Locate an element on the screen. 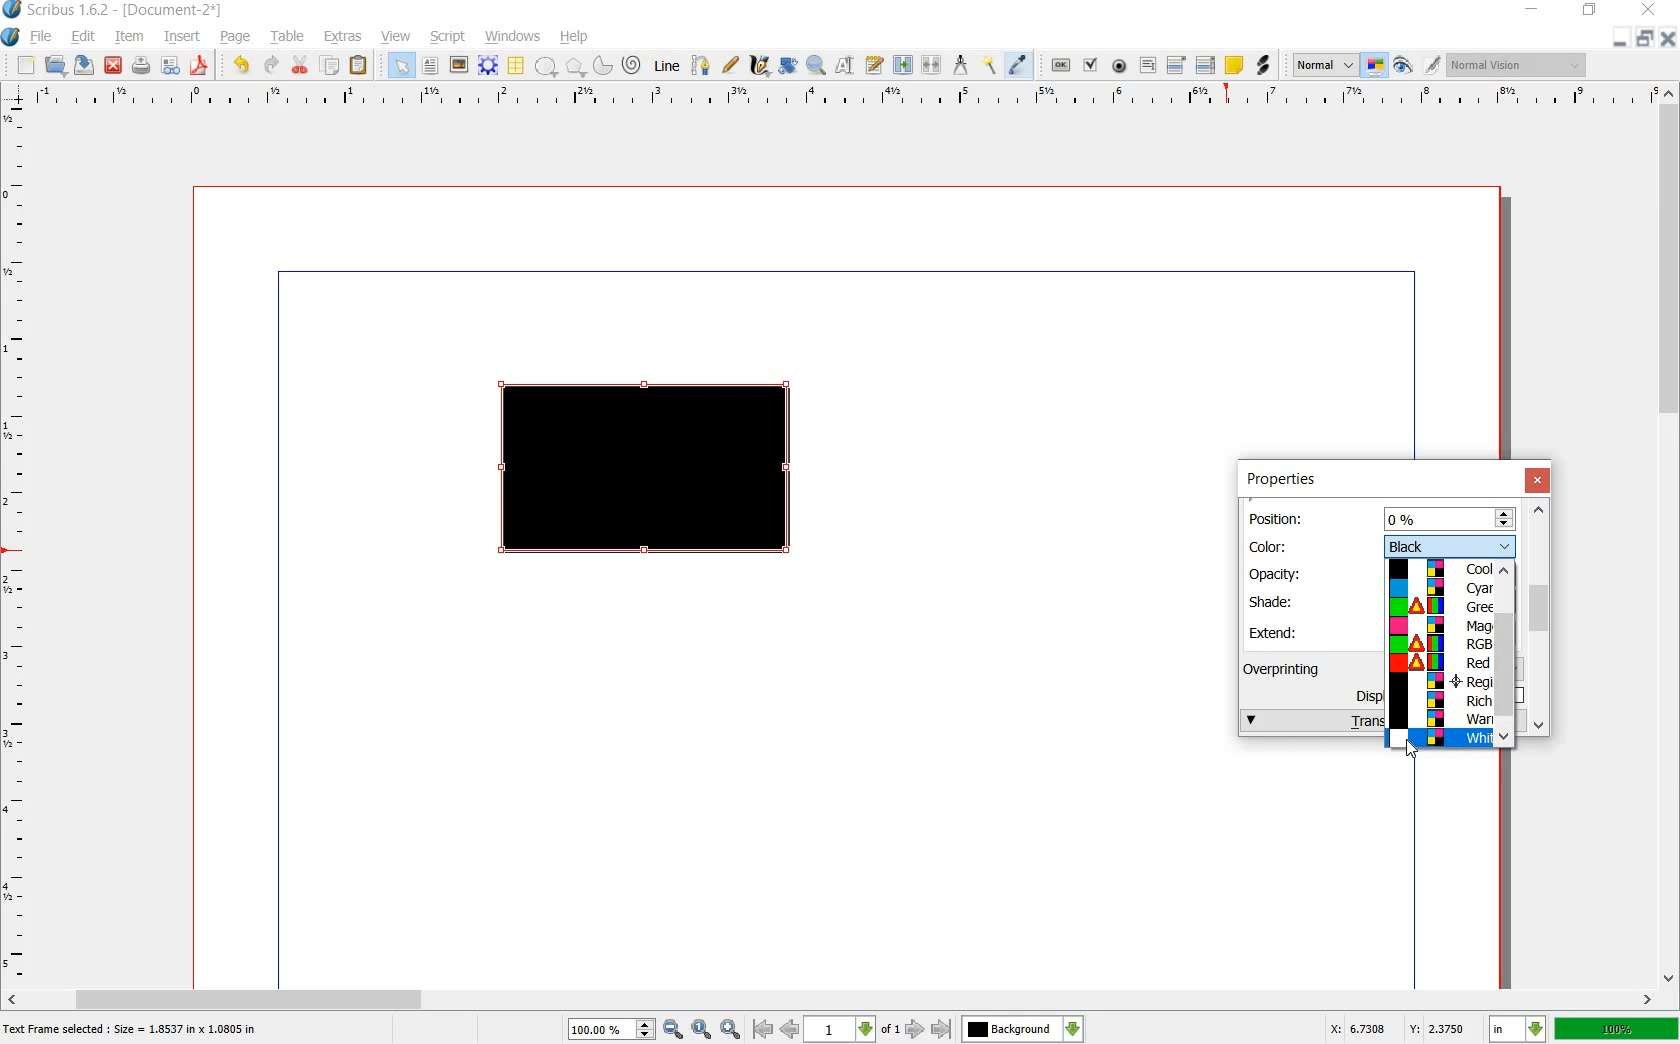  close is located at coordinates (1540, 481).